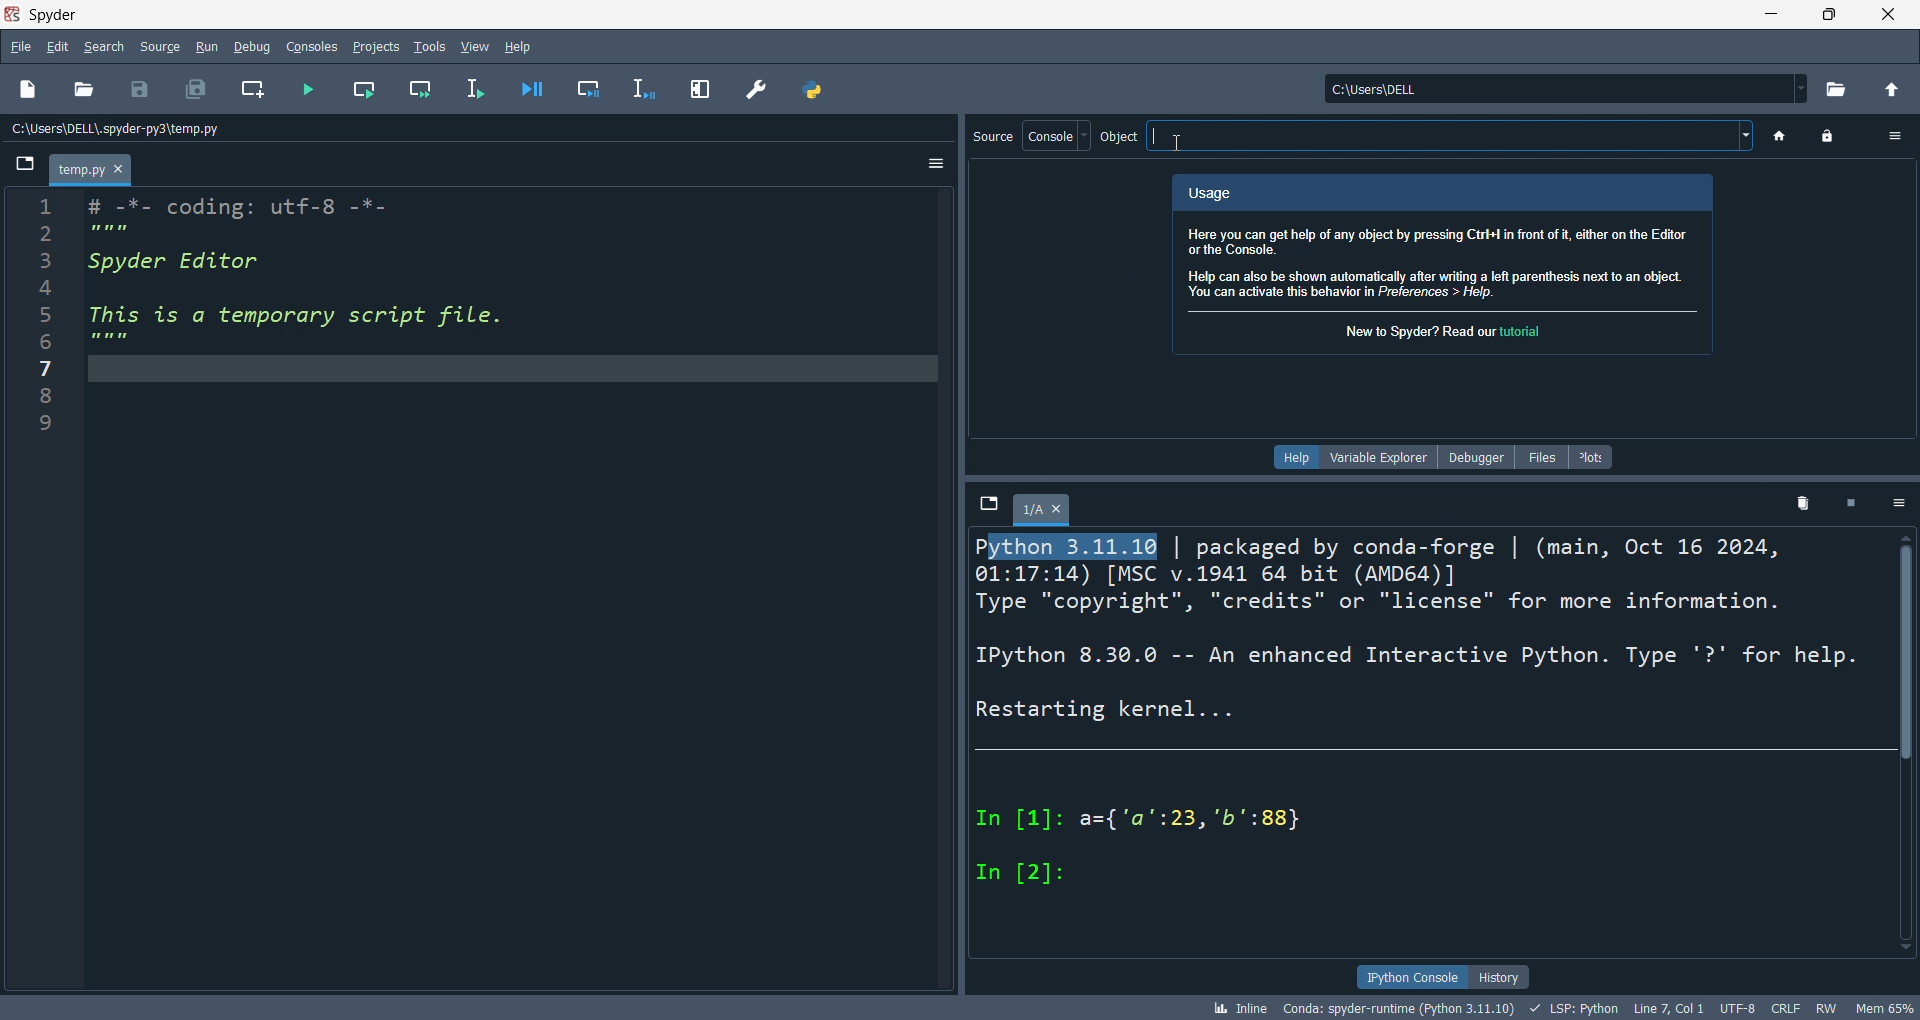  Describe the element at coordinates (933, 162) in the screenshot. I see `options` at that location.